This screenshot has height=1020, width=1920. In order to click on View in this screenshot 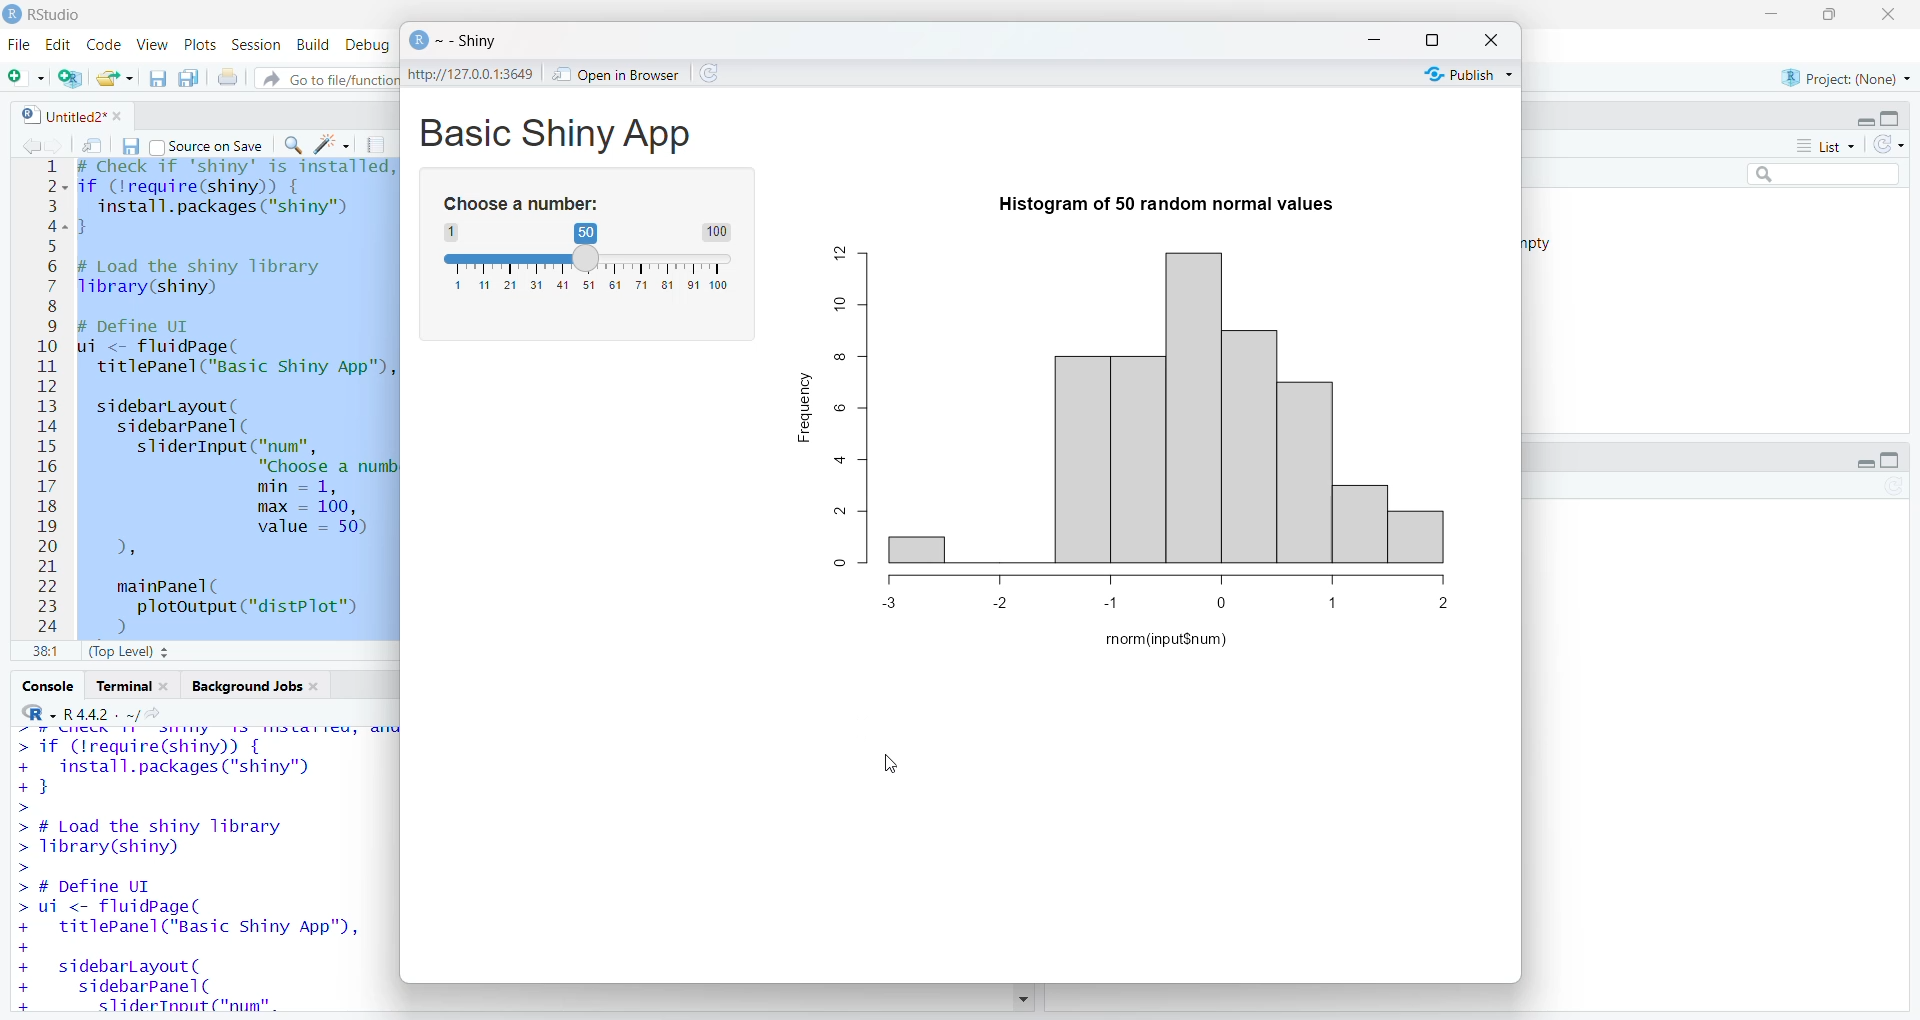, I will do `click(152, 44)`.